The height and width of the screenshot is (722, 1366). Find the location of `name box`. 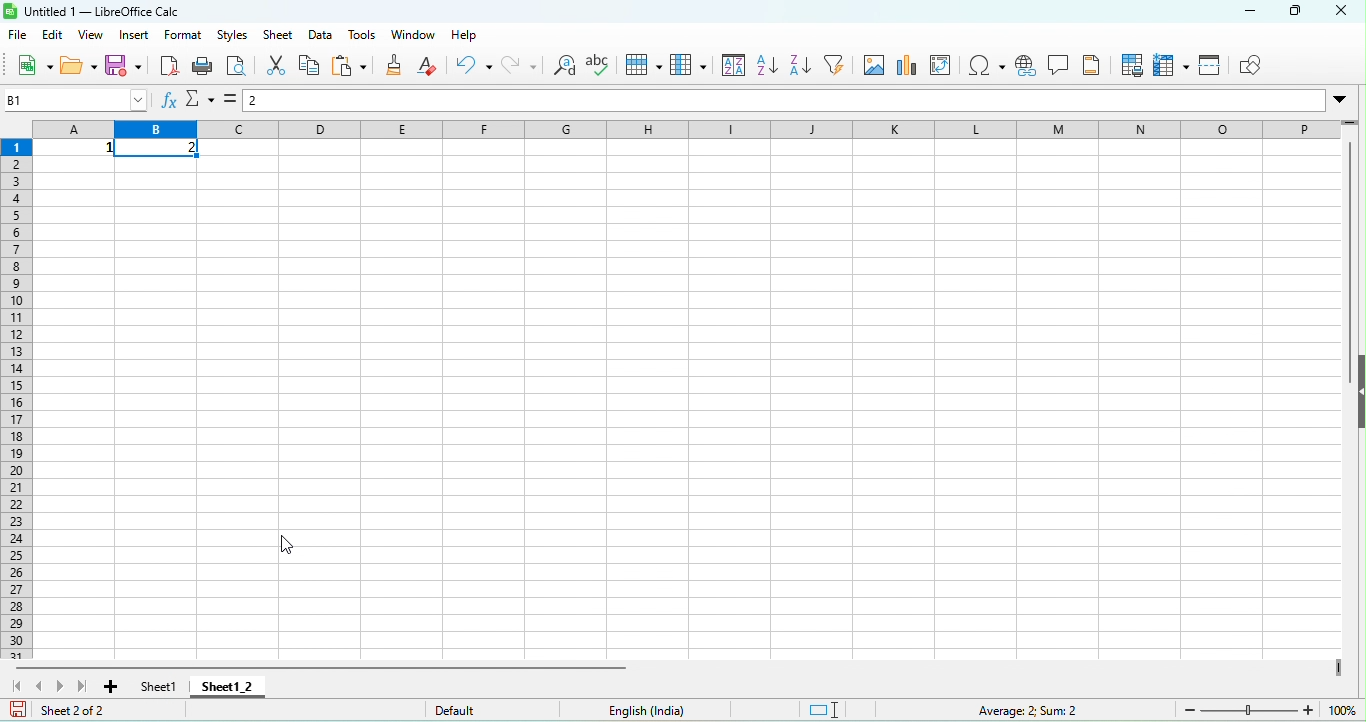

name box is located at coordinates (73, 99).